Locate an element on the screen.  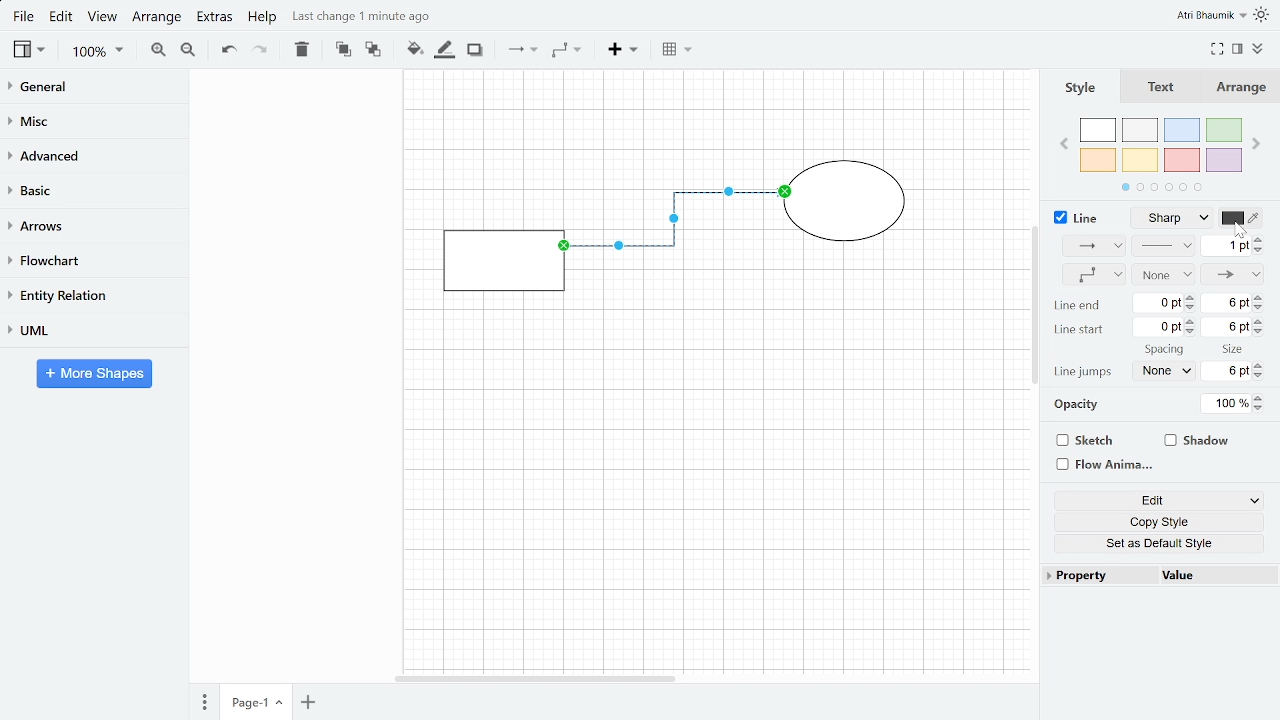
Insert is located at coordinates (625, 52).